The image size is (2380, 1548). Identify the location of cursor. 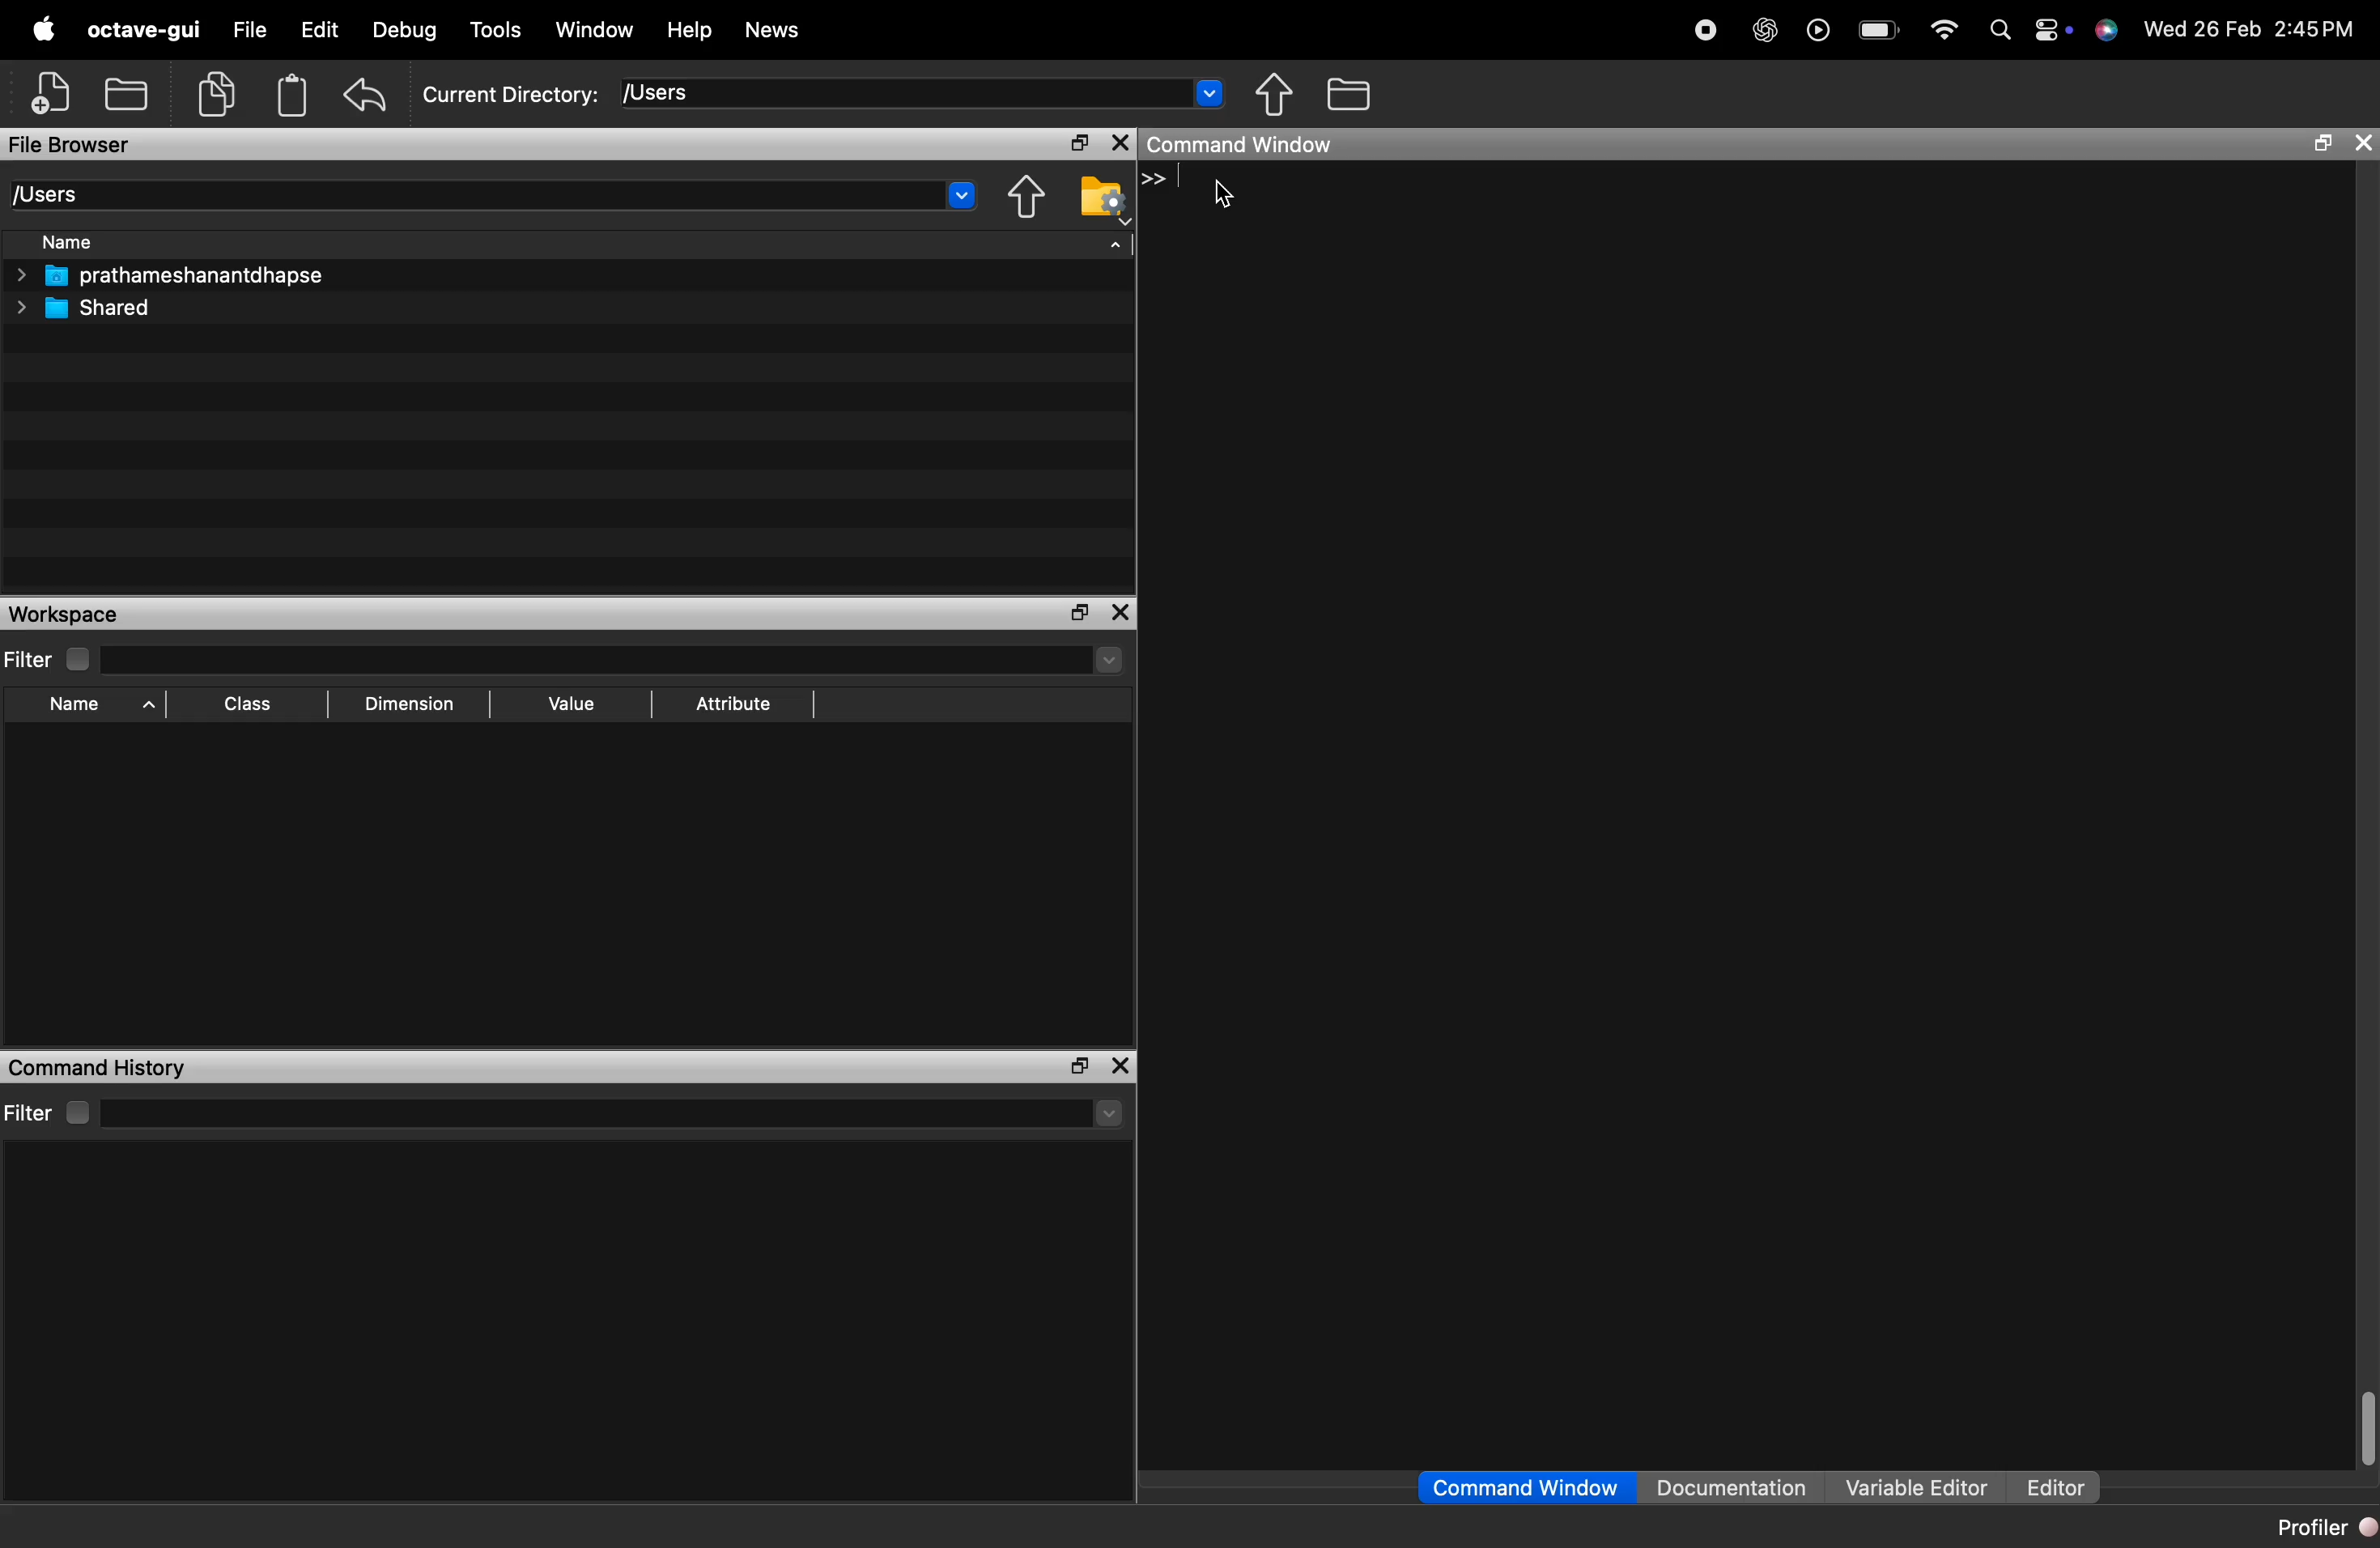
(1220, 200).